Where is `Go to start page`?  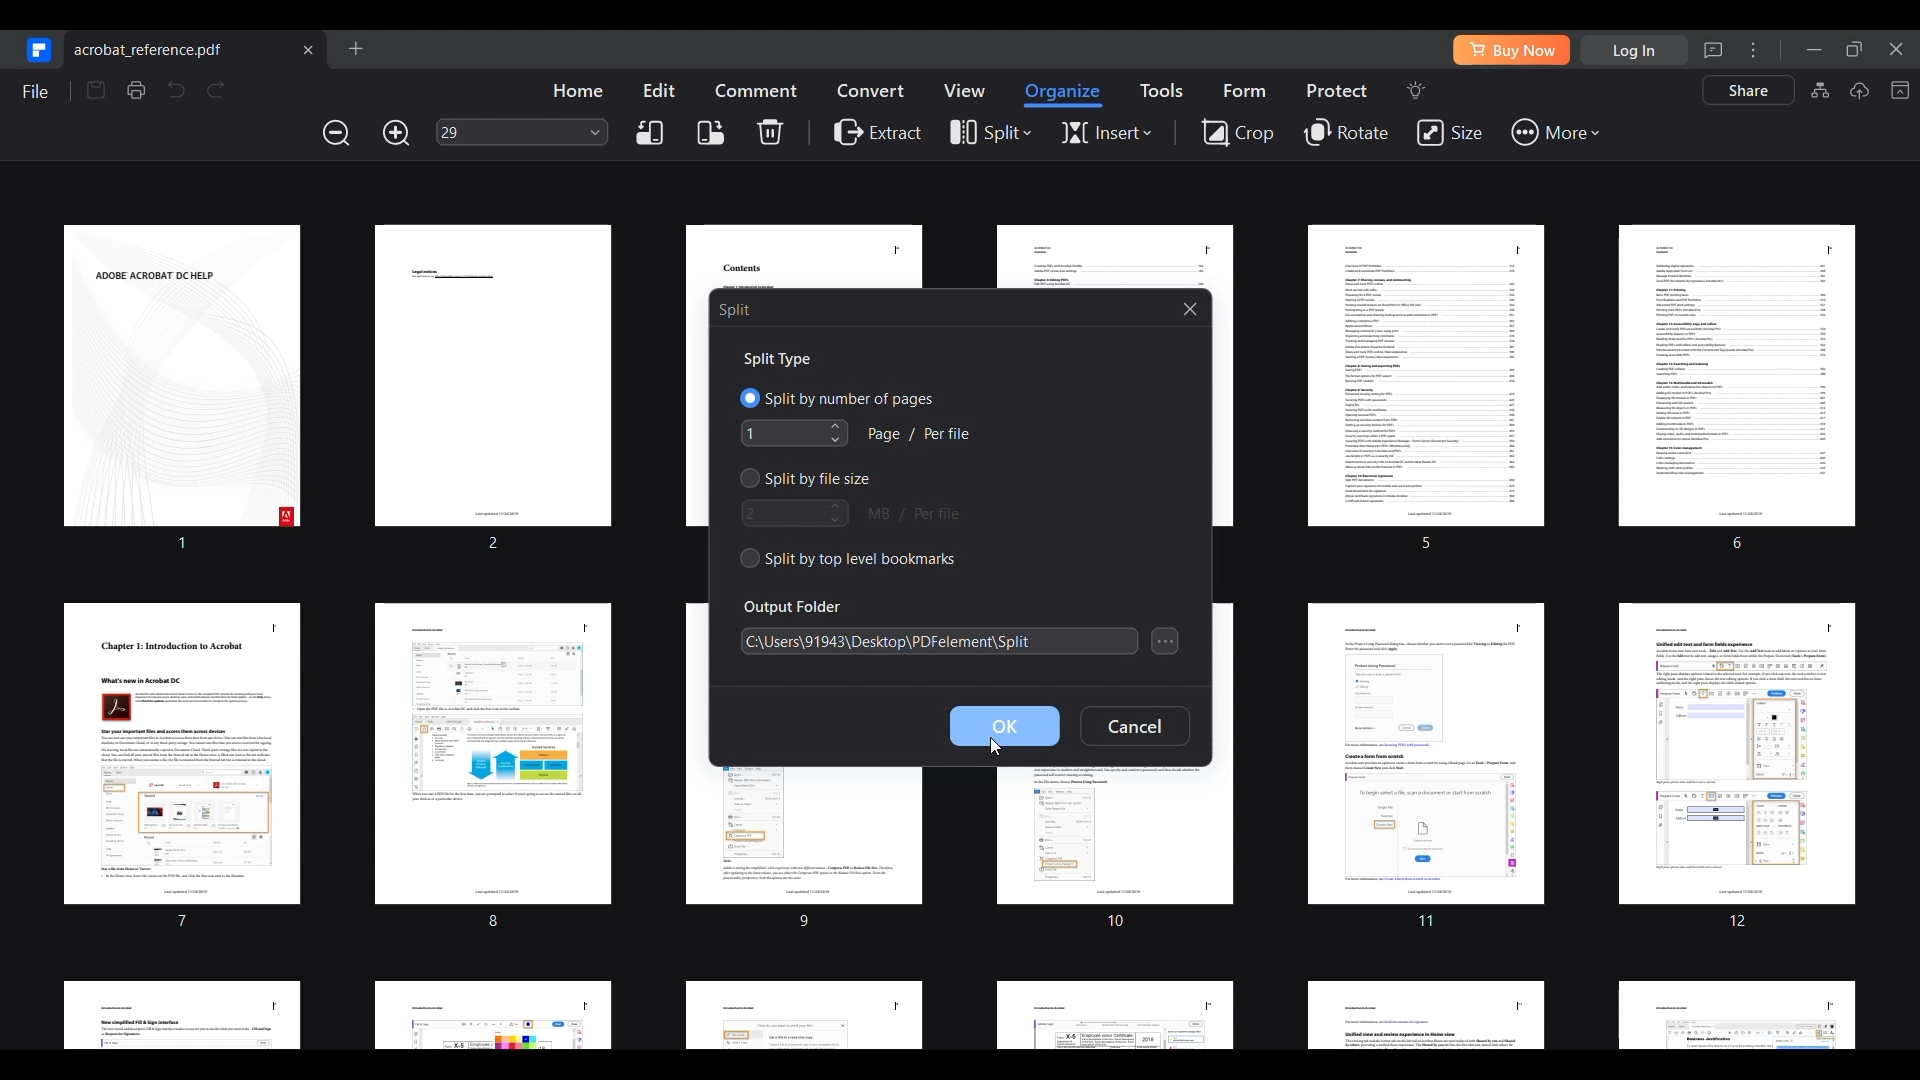
Go to start page is located at coordinates (36, 49).